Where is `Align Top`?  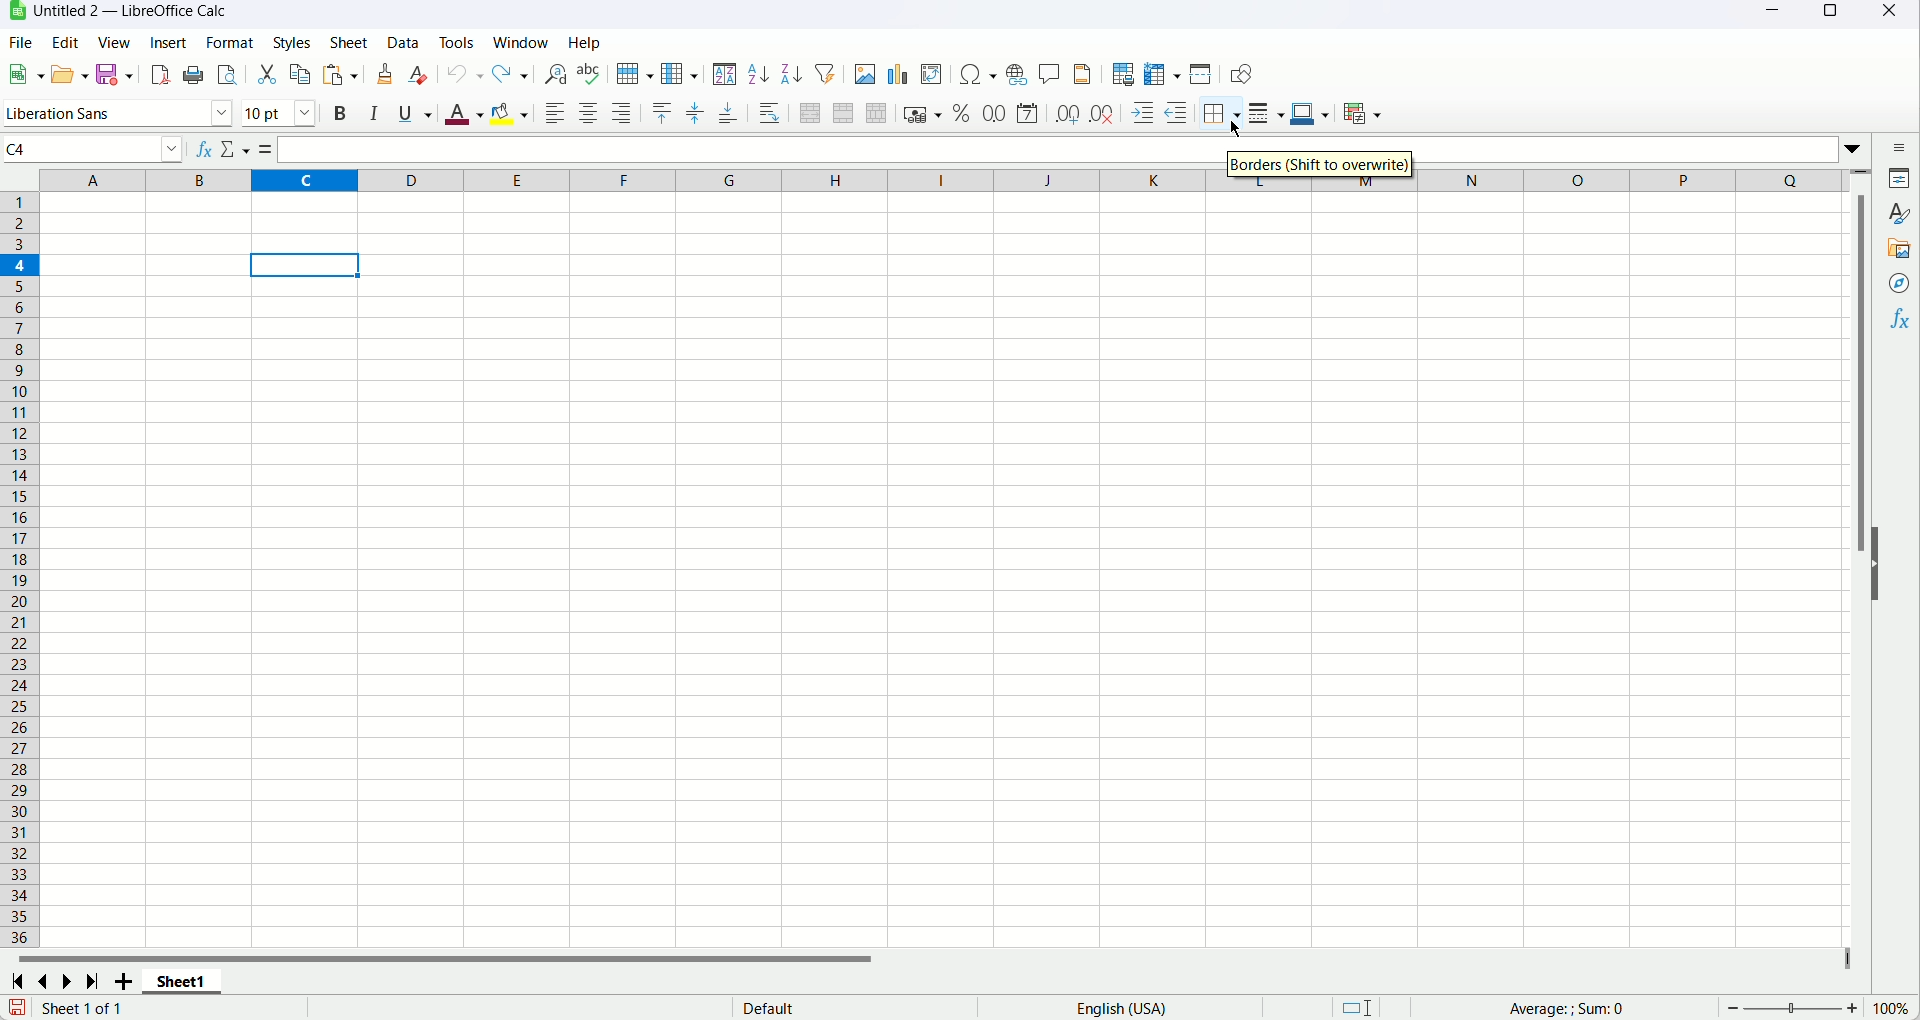 Align Top is located at coordinates (662, 114).